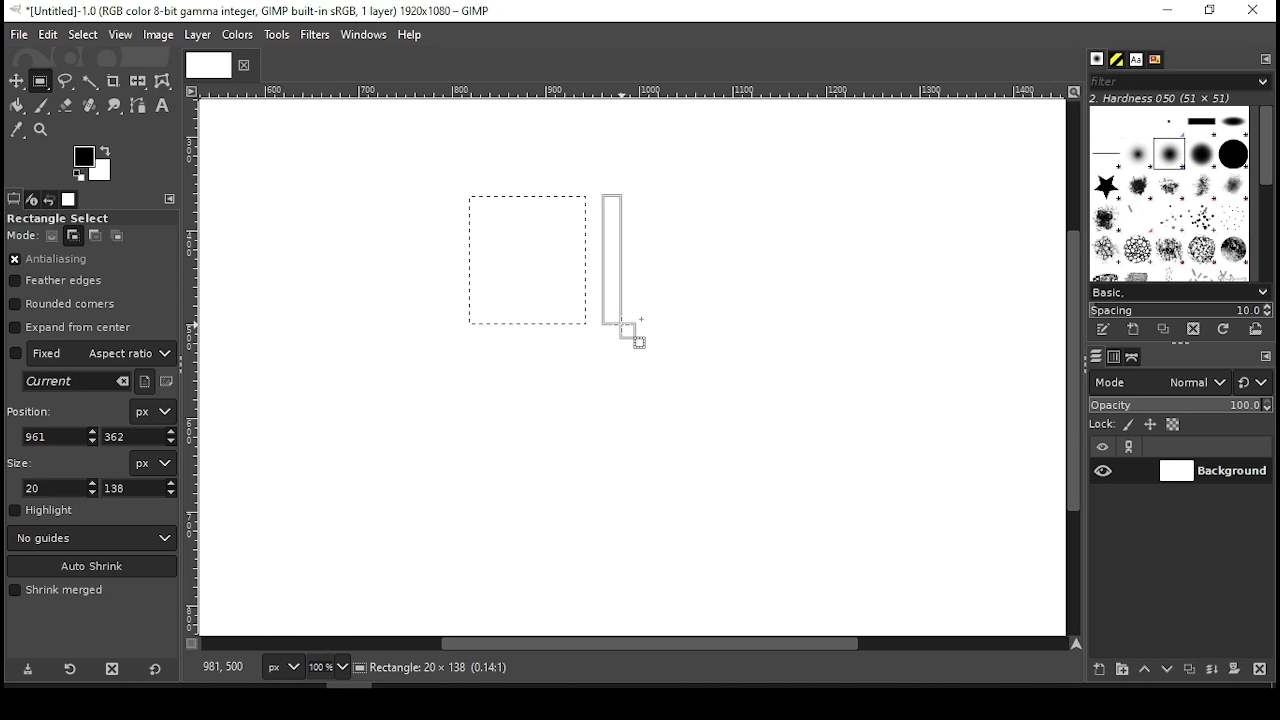  What do you see at coordinates (1166, 11) in the screenshot?
I see `minimize` at bounding box center [1166, 11].